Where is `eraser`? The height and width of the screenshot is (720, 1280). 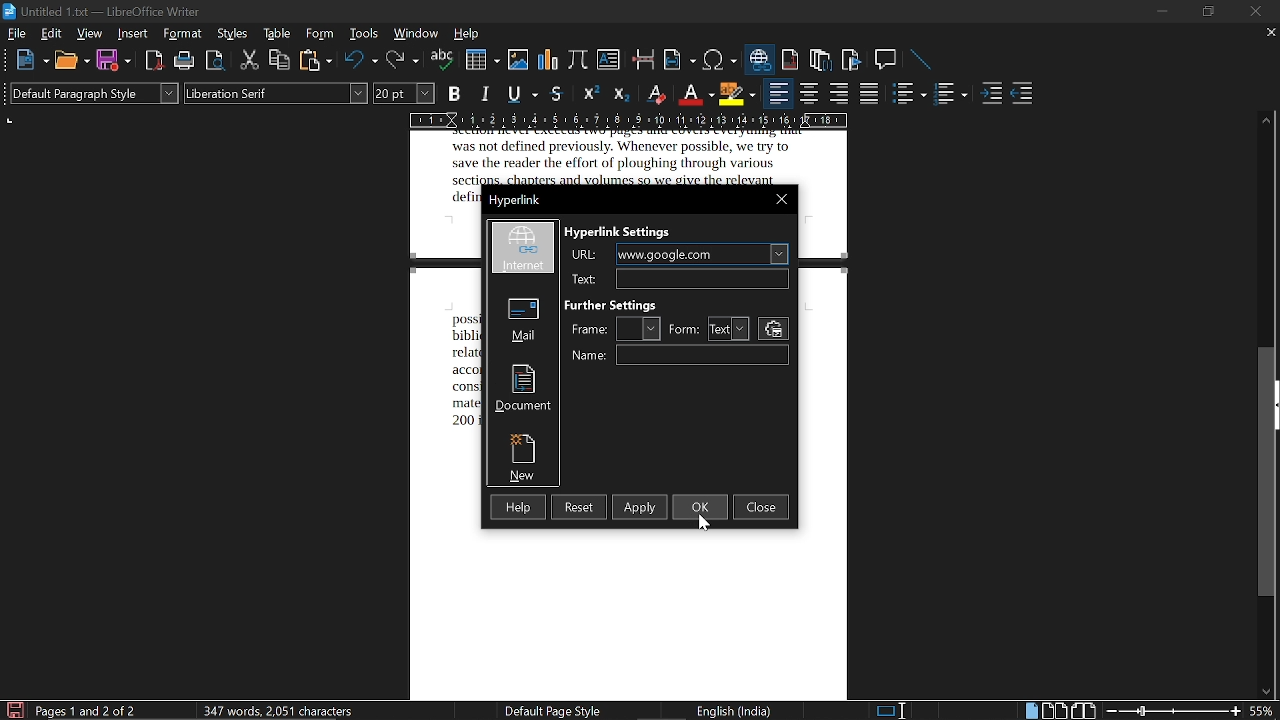
eraser is located at coordinates (657, 93).